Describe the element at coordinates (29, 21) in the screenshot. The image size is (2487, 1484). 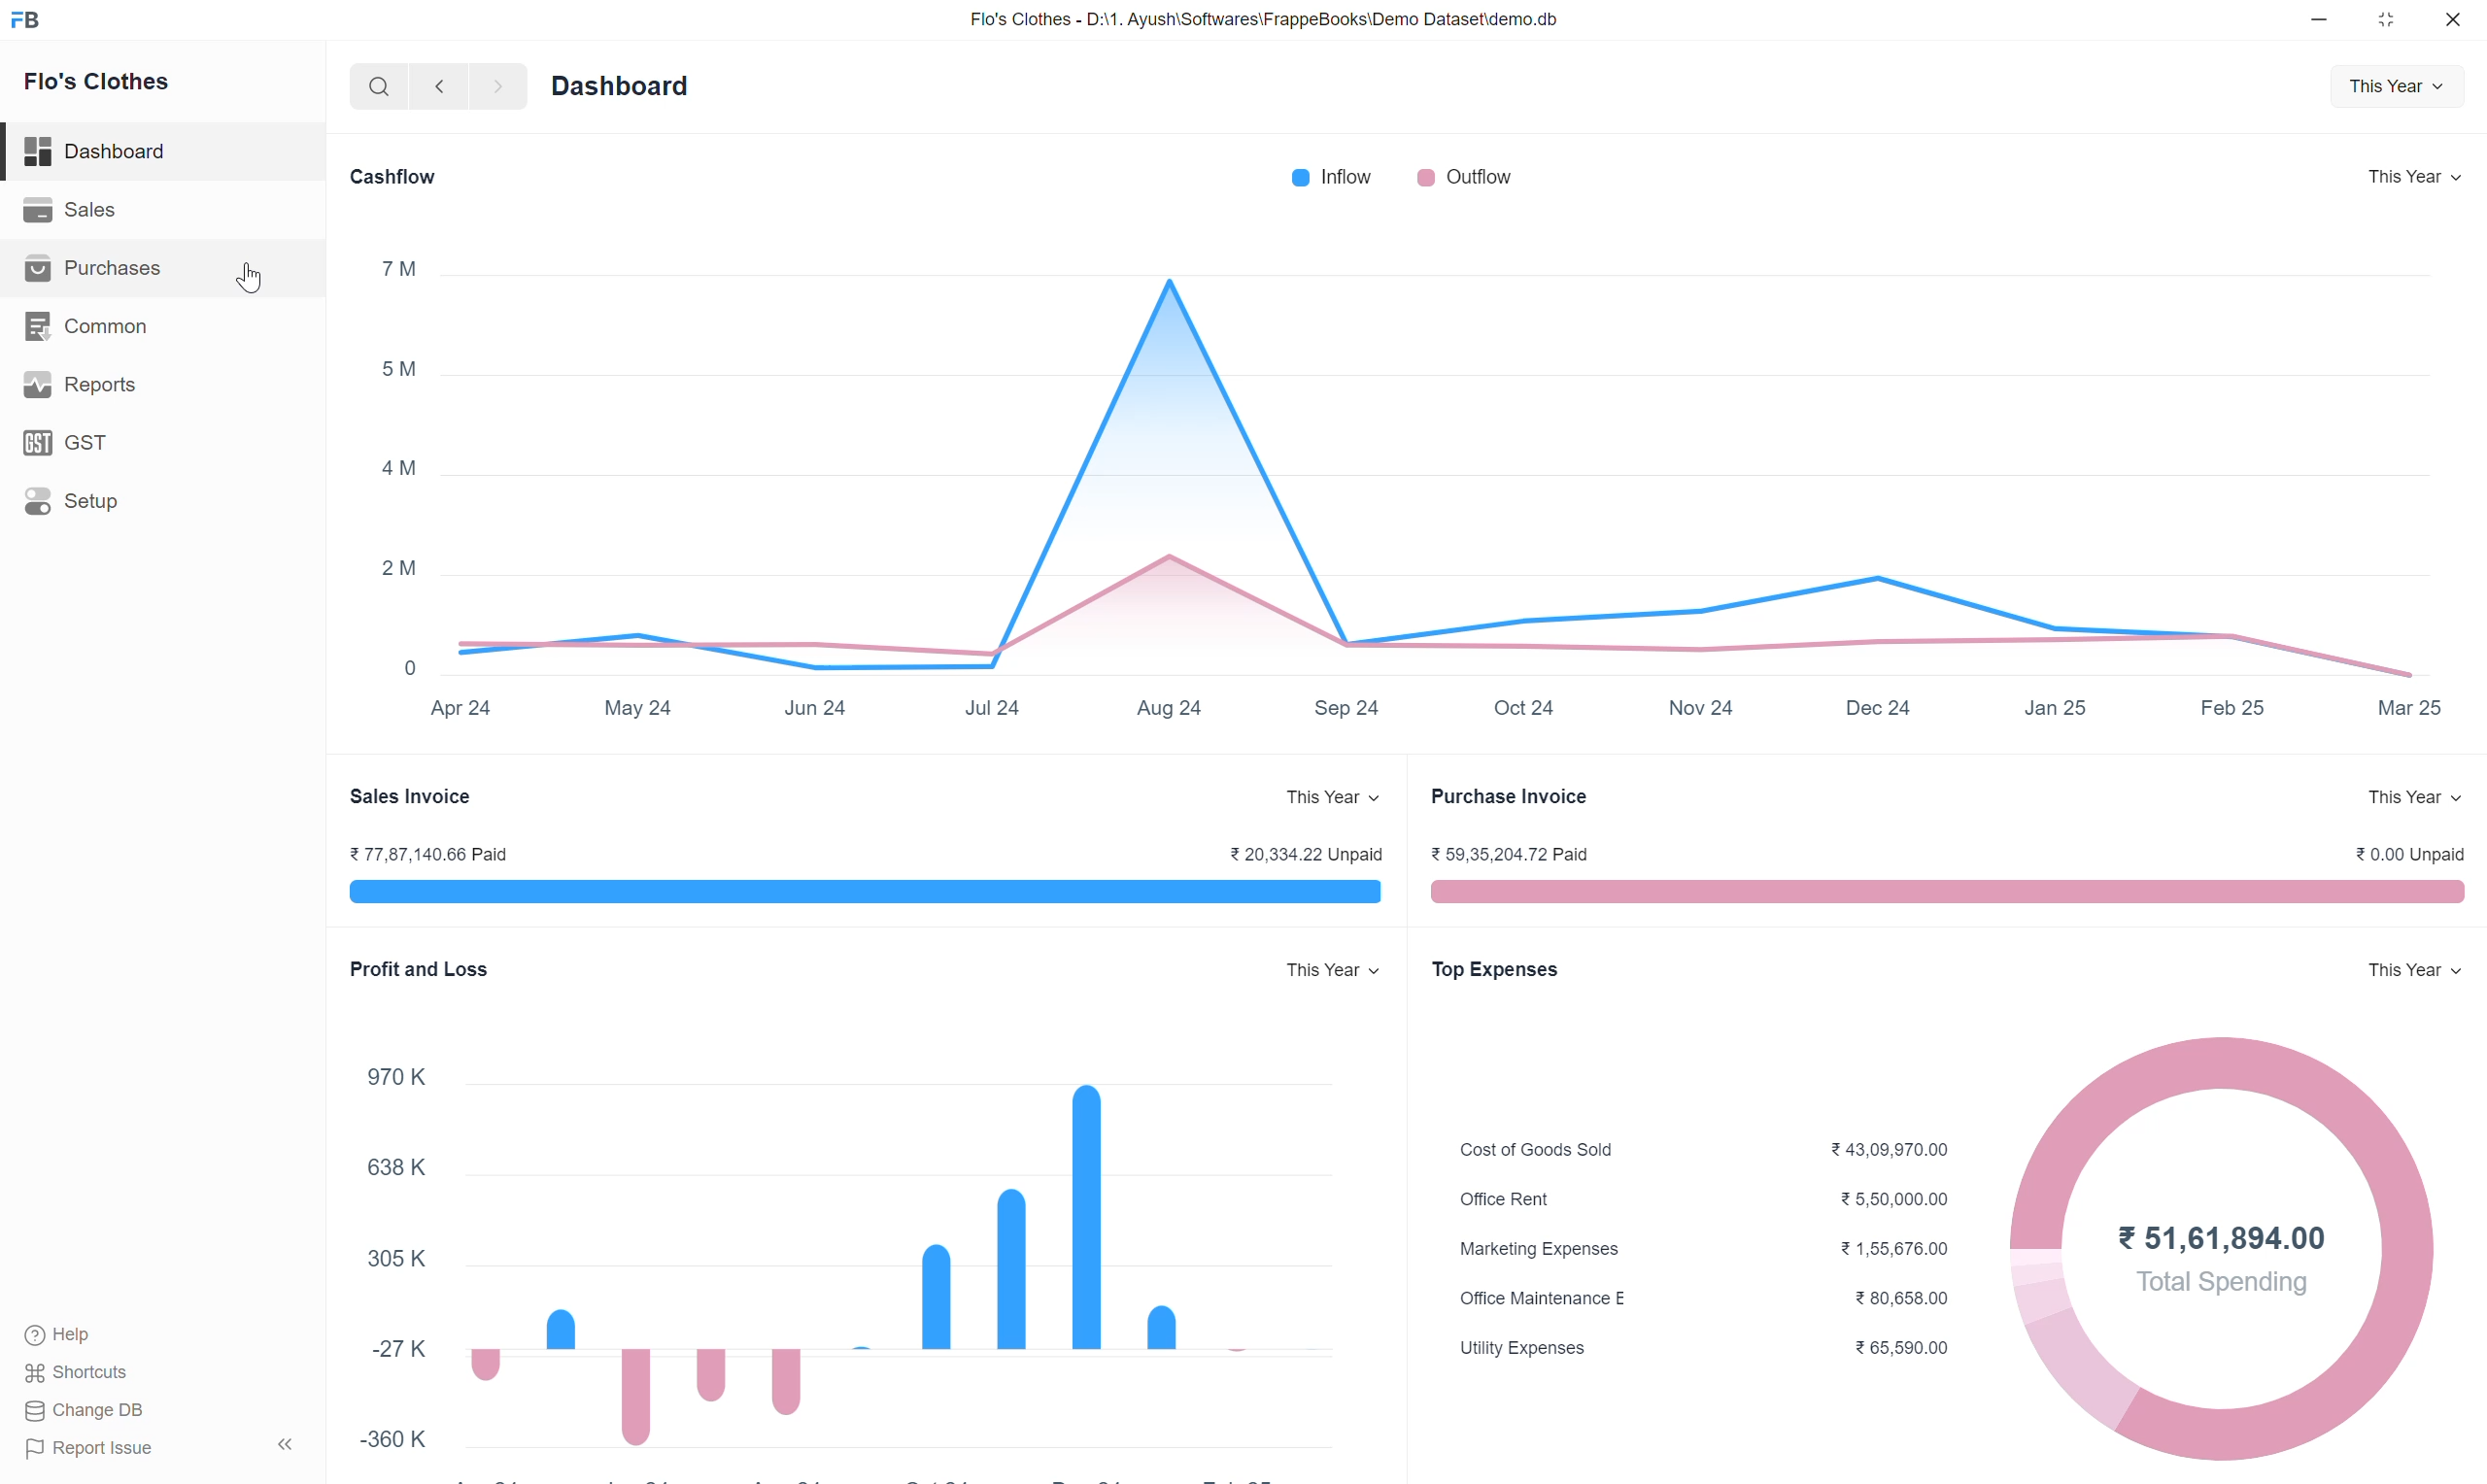
I see `FB logo` at that location.